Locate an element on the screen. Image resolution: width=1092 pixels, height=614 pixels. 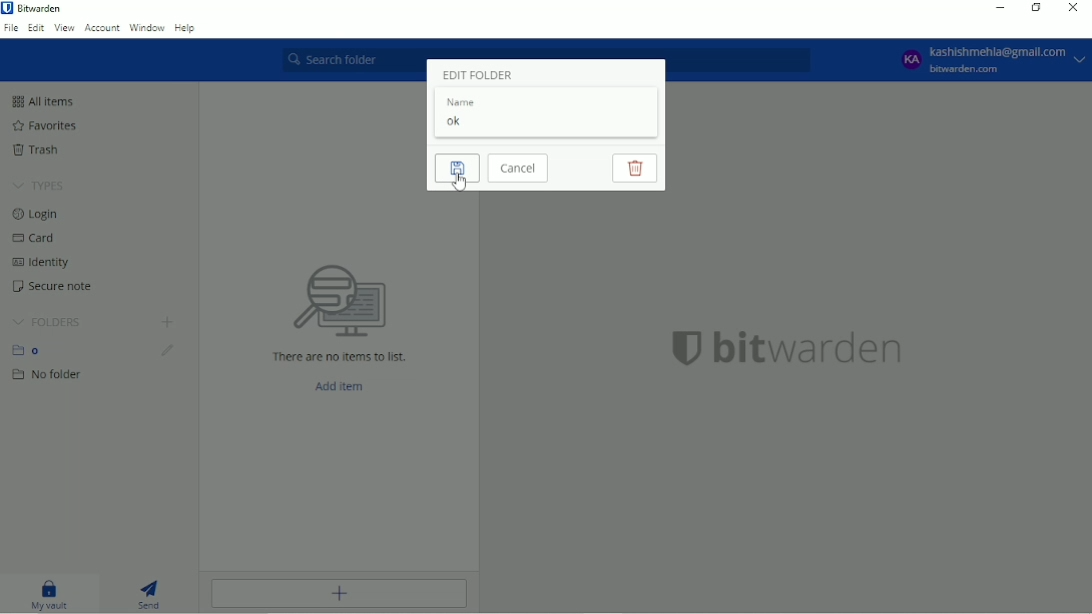
EDIT FOLDER is located at coordinates (476, 74).